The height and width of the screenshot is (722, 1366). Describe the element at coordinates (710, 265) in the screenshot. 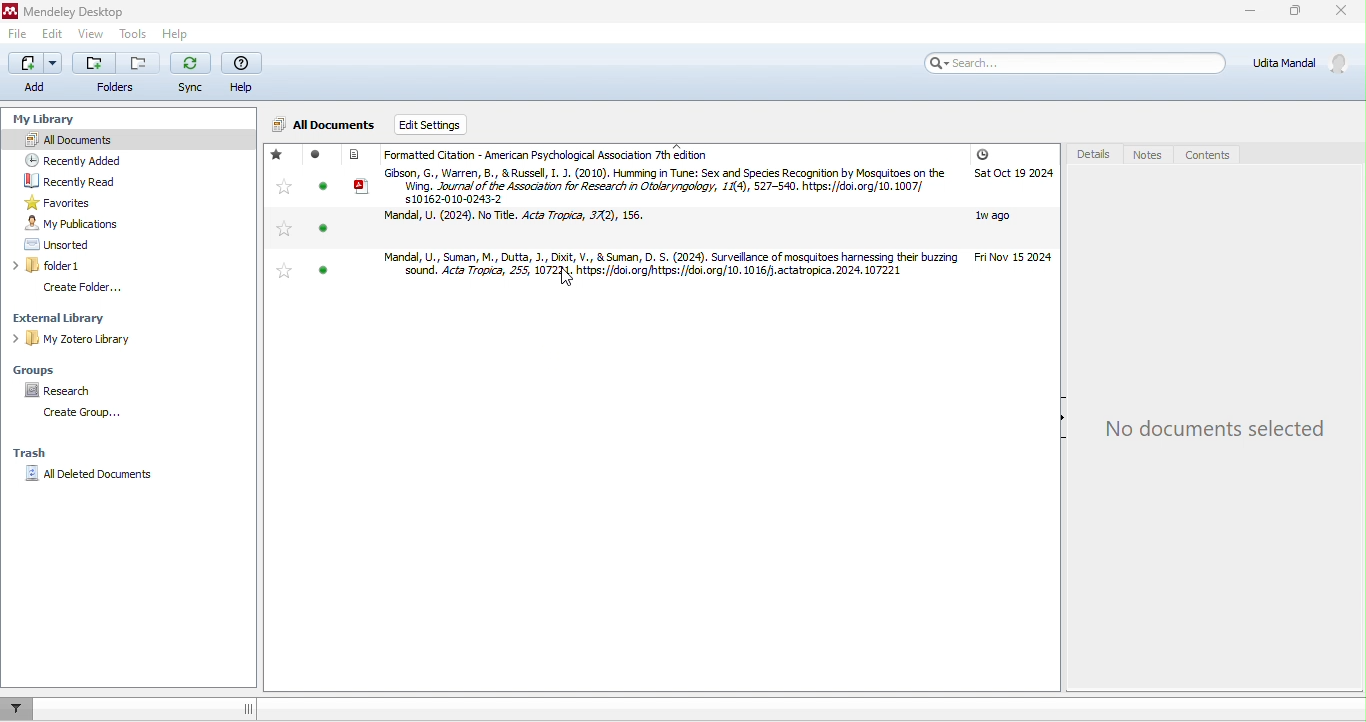

I see `Mandal, U., Suman, M., Dutta, J., Dodt, V., & Suman, D. S. (2024). Surveillance of mosquitoes hamessing ther buzzing Fri Nov 15 2024
‘sound. Acta Tropica, 255, 107234, https:/Jdoi.org/htps://doi.org/10. 1016. actatropica. 2024, 107221` at that location.